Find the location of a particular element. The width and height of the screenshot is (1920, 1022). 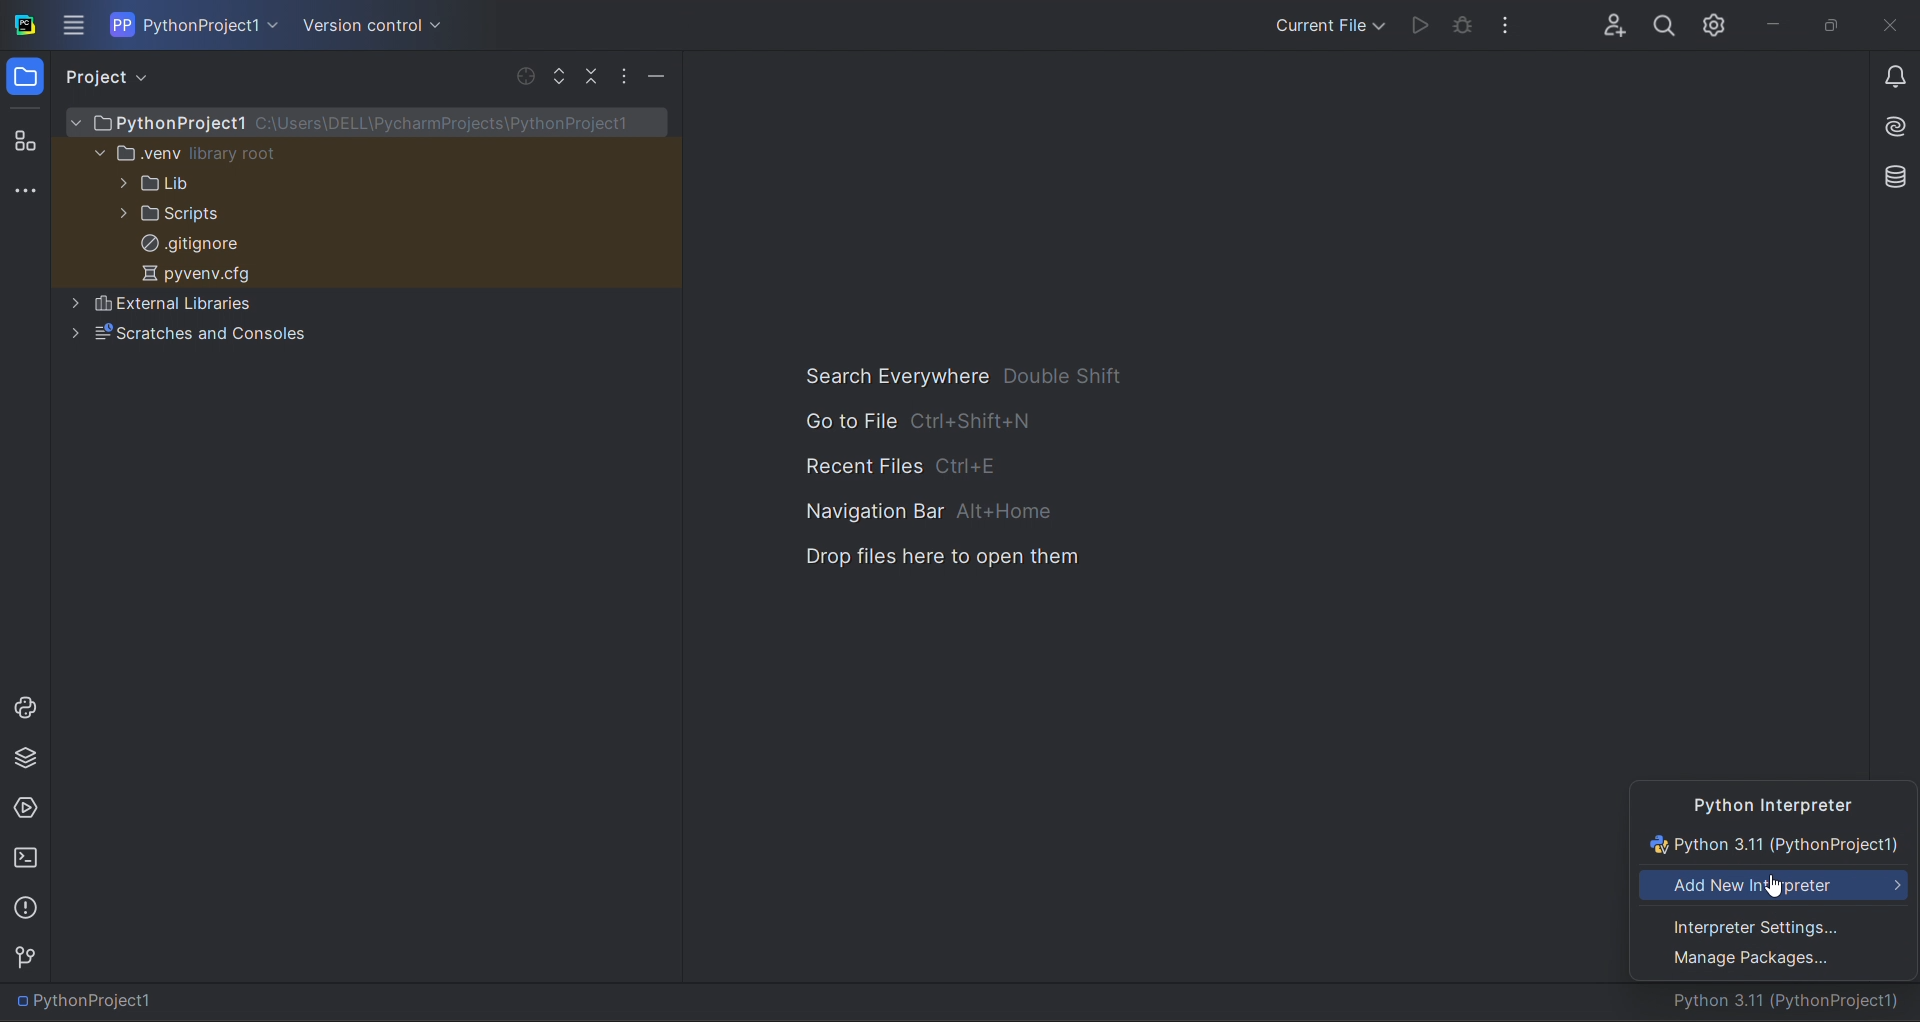

current is located at coordinates (1776, 845).